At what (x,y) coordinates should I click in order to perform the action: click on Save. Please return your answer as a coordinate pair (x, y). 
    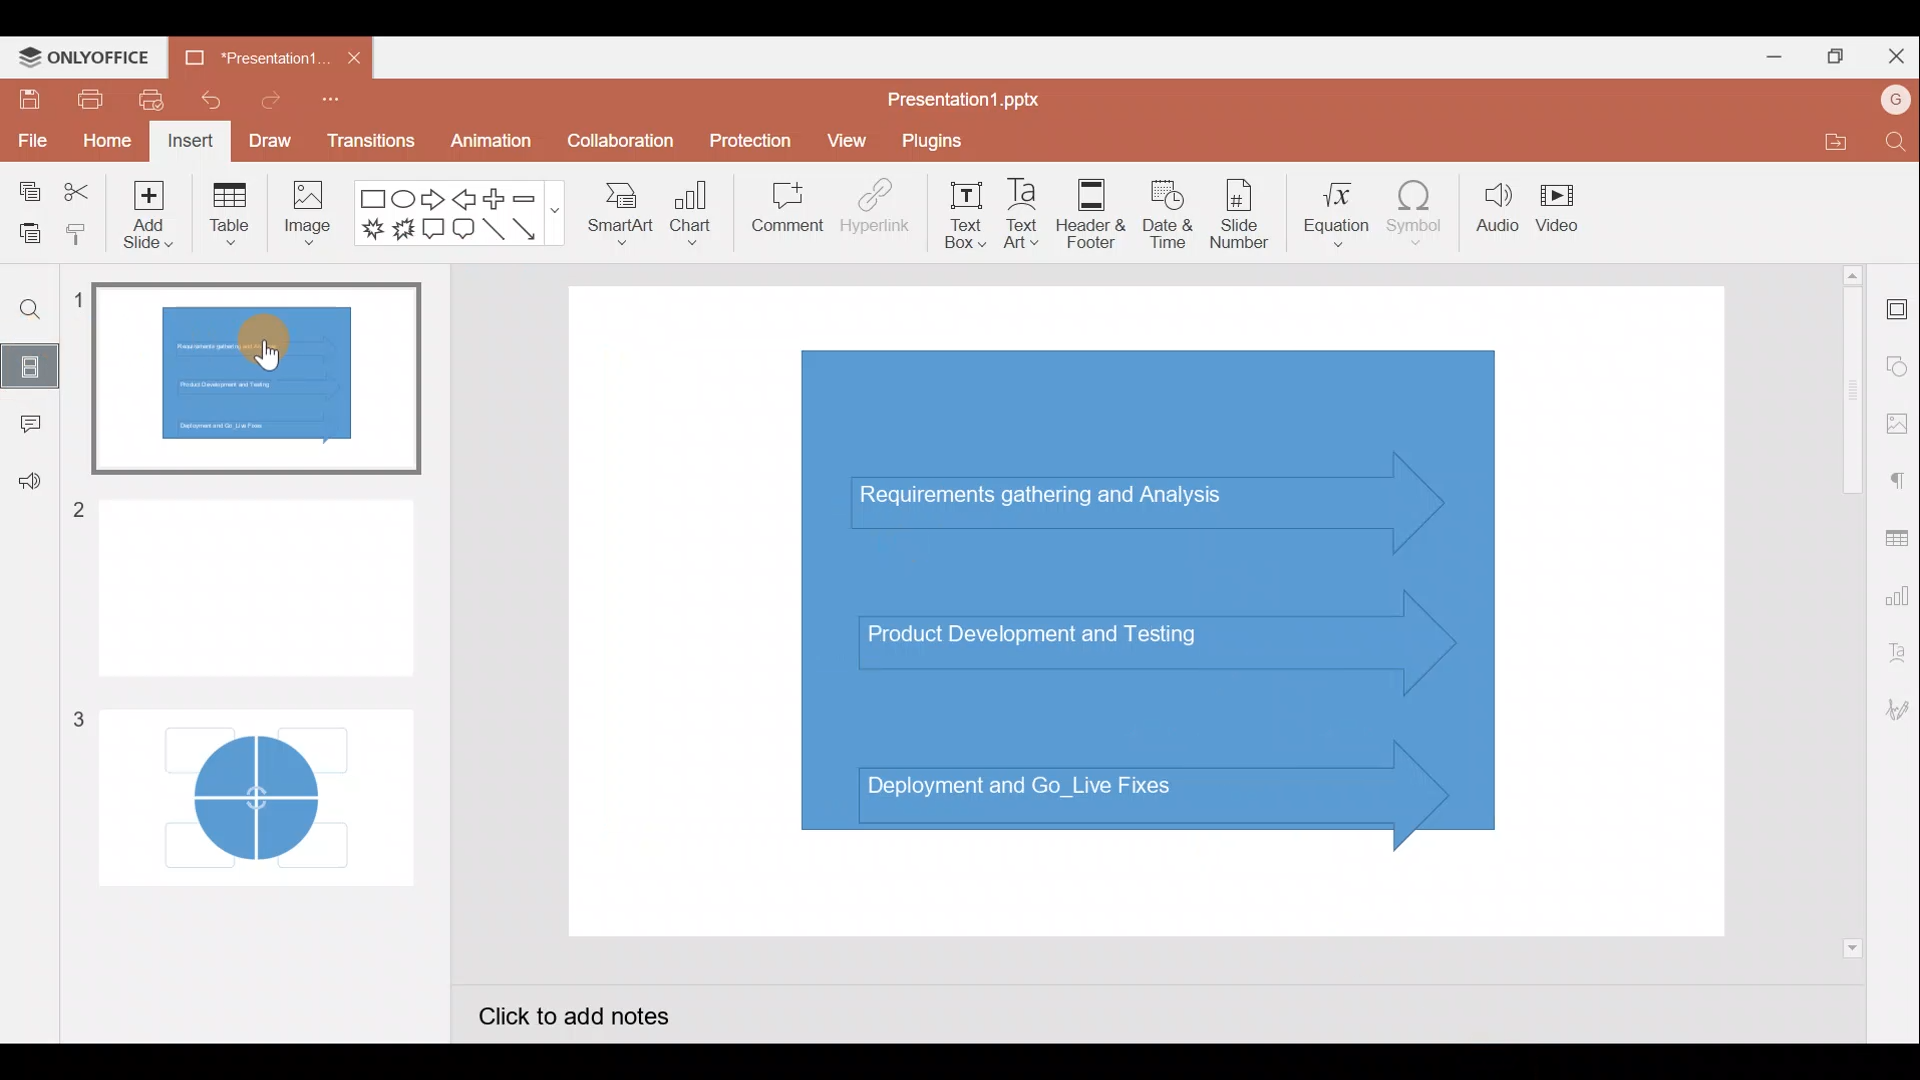
    Looking at the image, I should click on (26, 100).